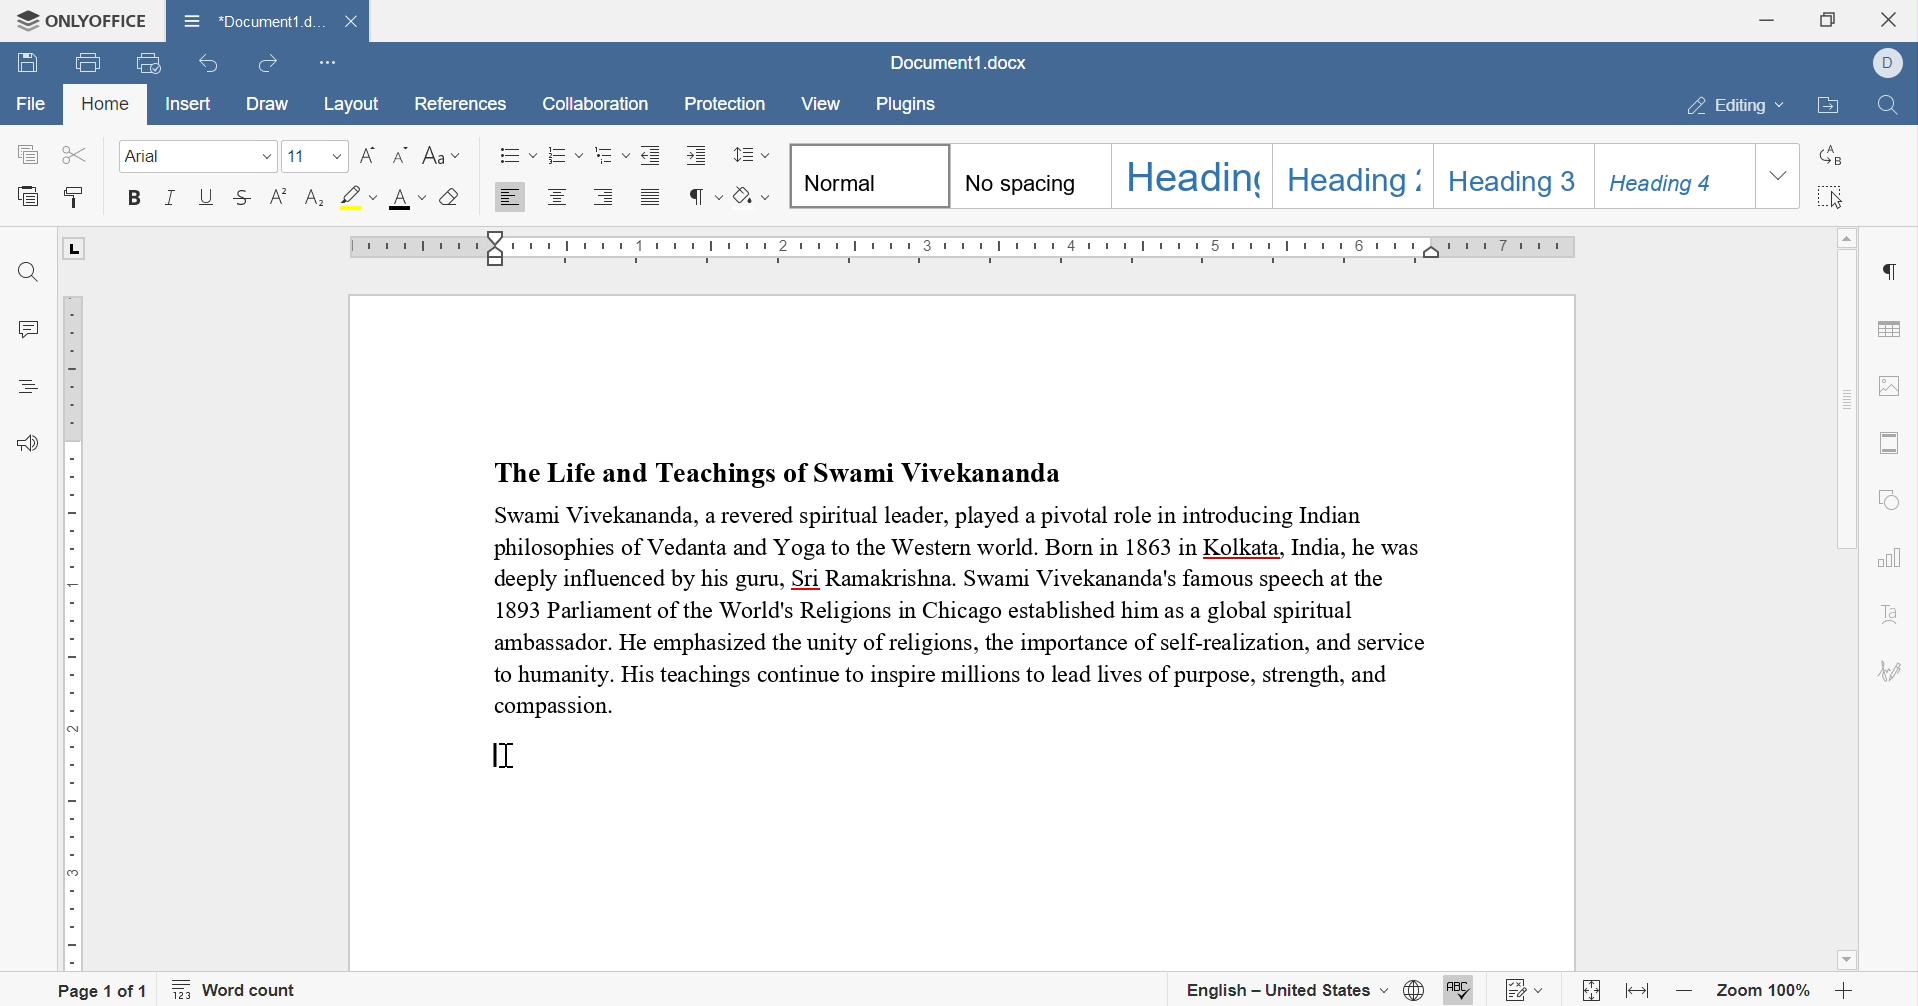  Describe the element at coordinates (73, 197) in the screenshot. I see `copy style` at that location.